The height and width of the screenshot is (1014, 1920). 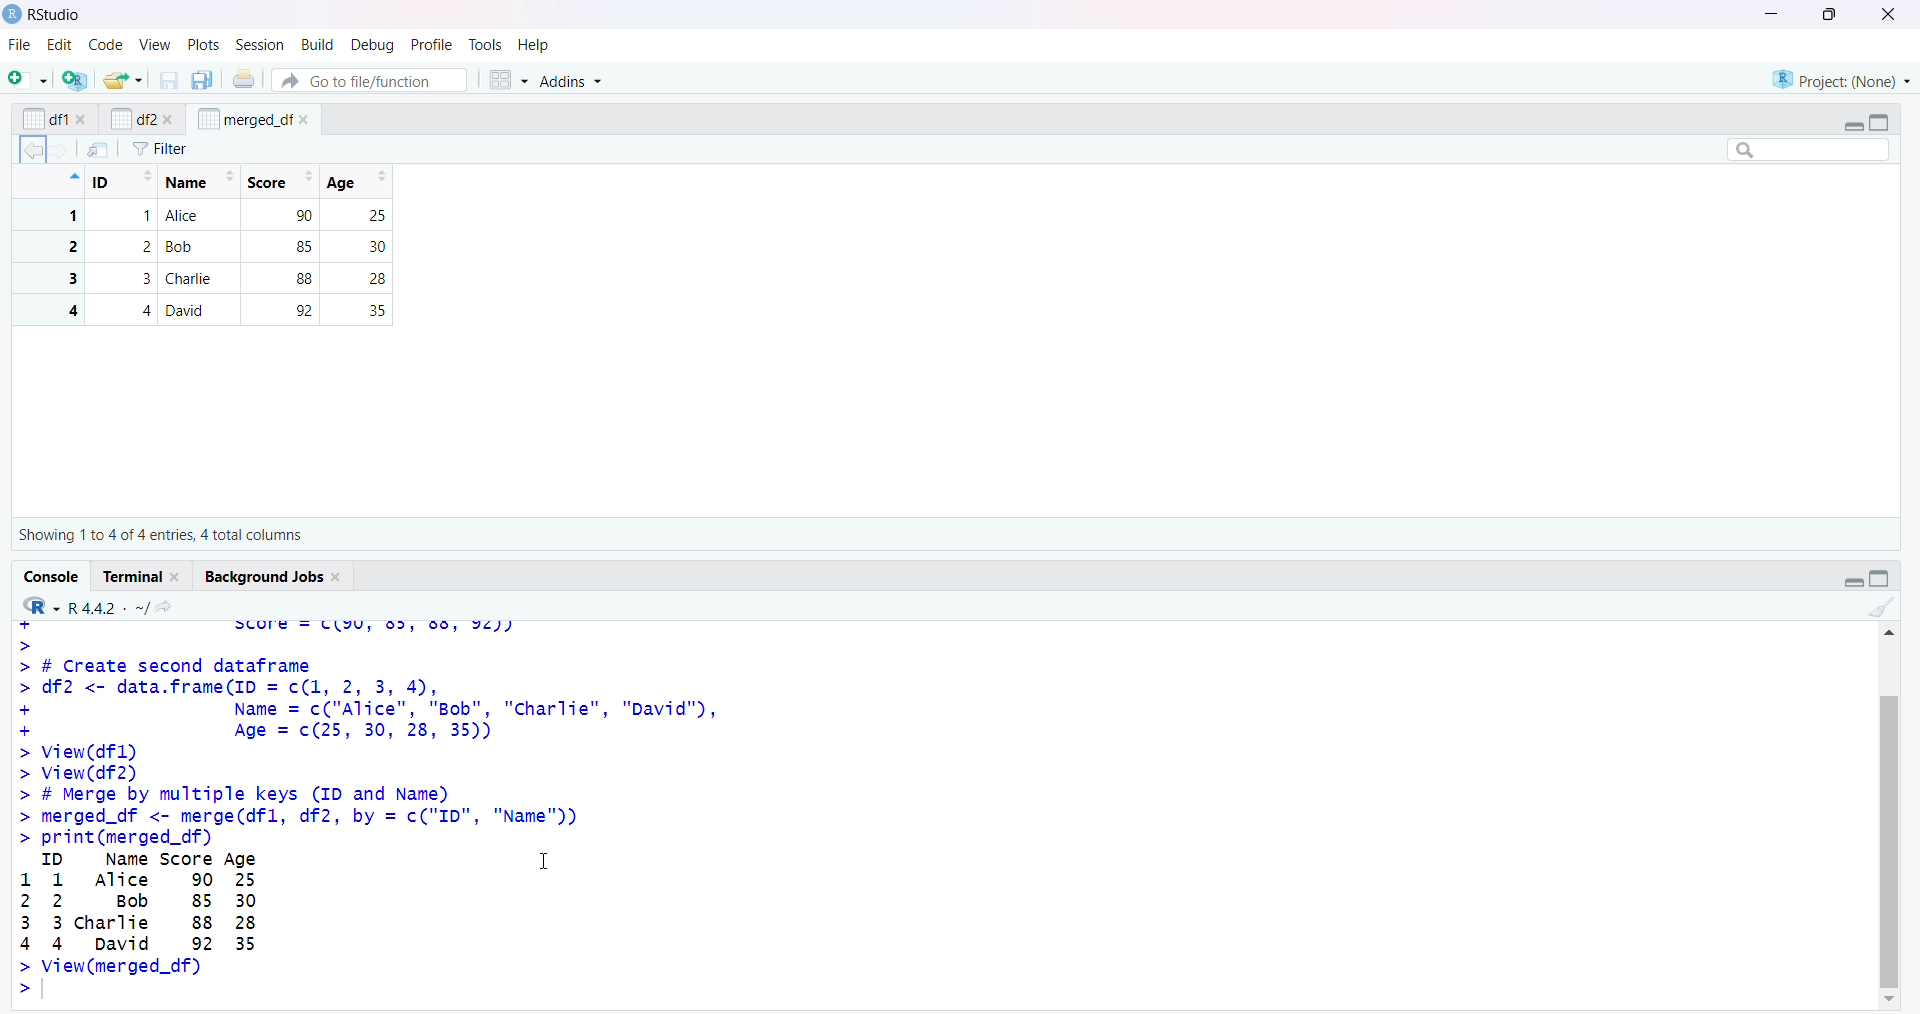 What do you see at coordinates (60, 45) in the screenshot?
I see `edit` at bounding box center [60, 45].